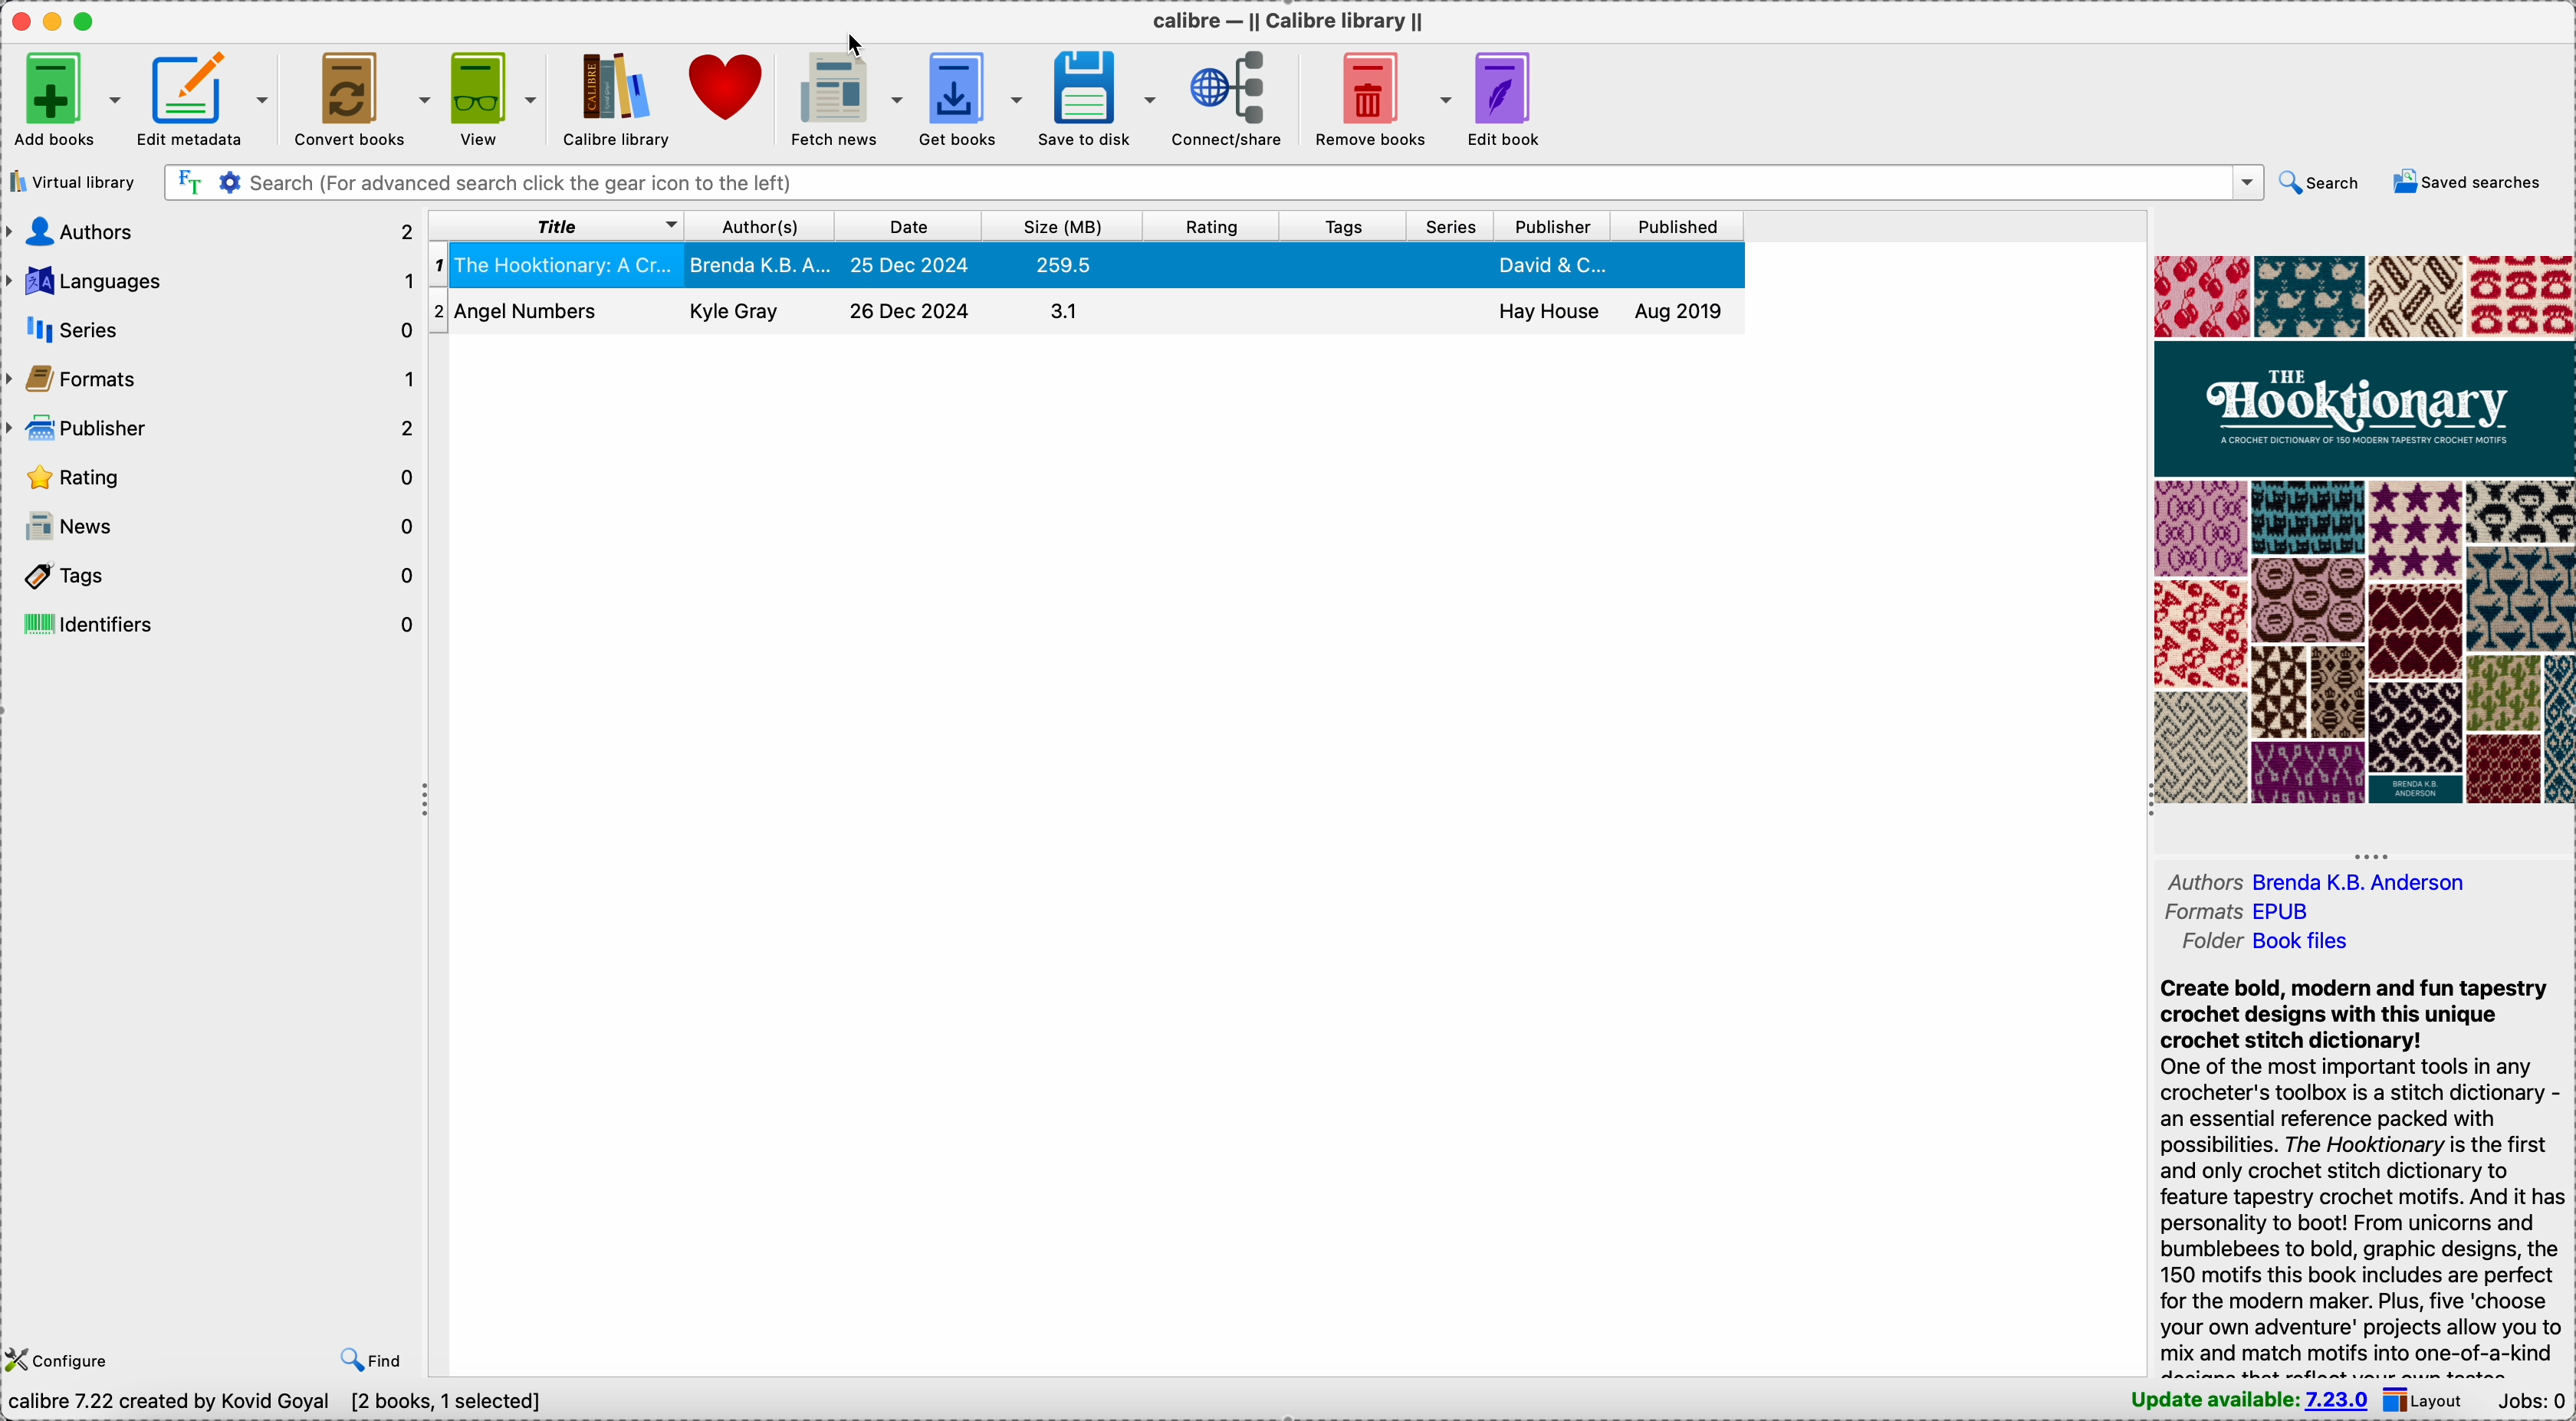  I want to click on convert books, so click(362, 97).